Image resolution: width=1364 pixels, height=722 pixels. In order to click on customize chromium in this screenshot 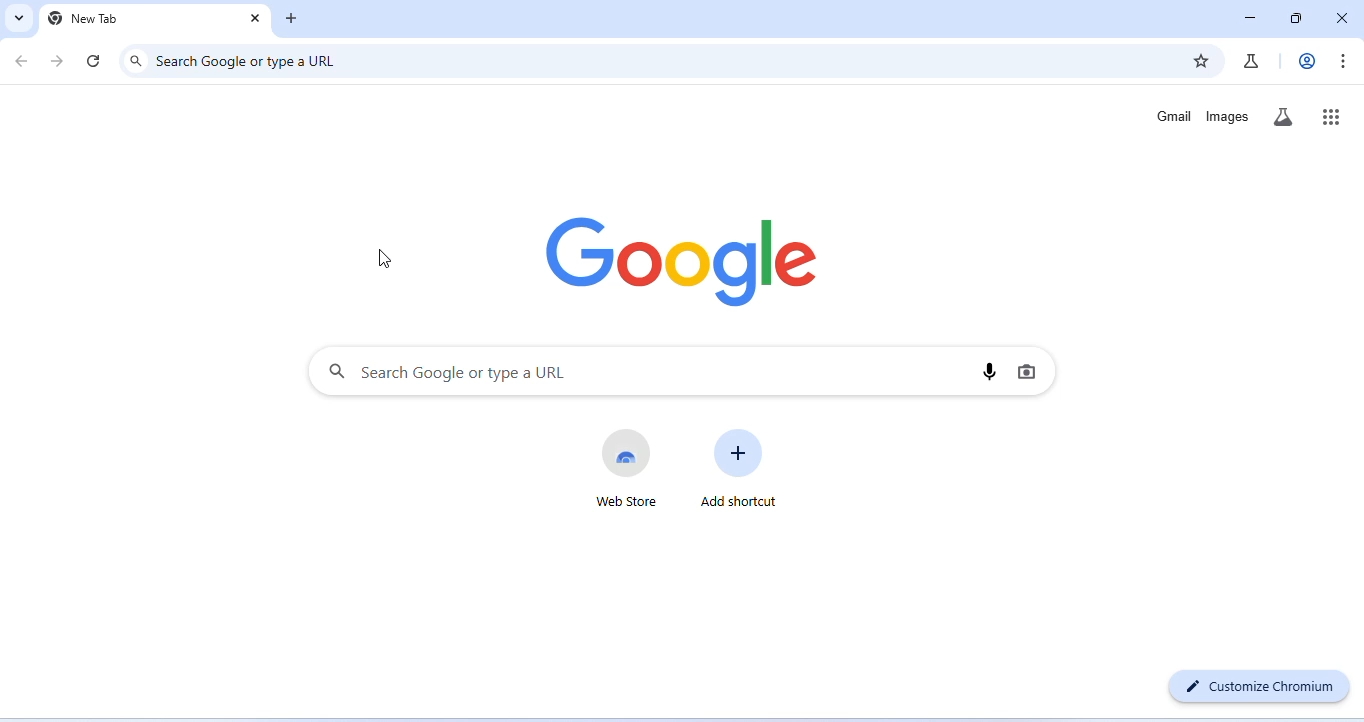, I will do `click(1261, 686)`.